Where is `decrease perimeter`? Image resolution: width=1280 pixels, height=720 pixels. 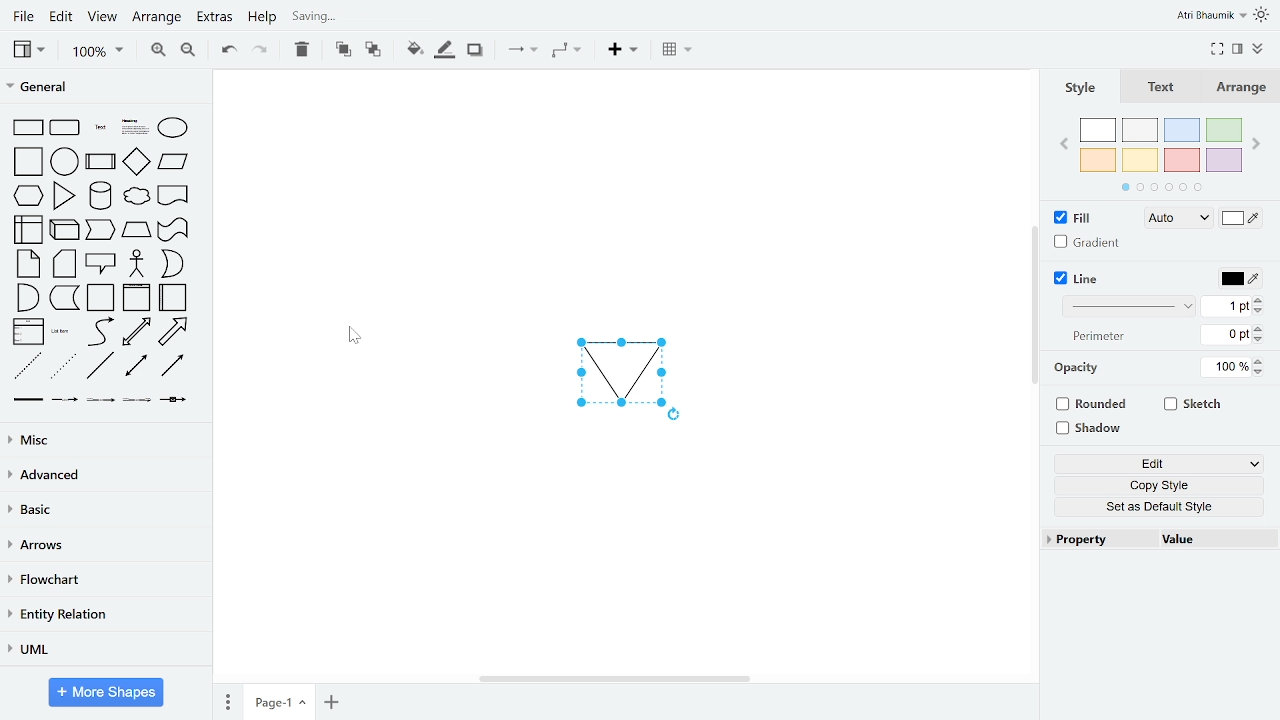
decrease perimeter is located at coordinates (1259, 339).